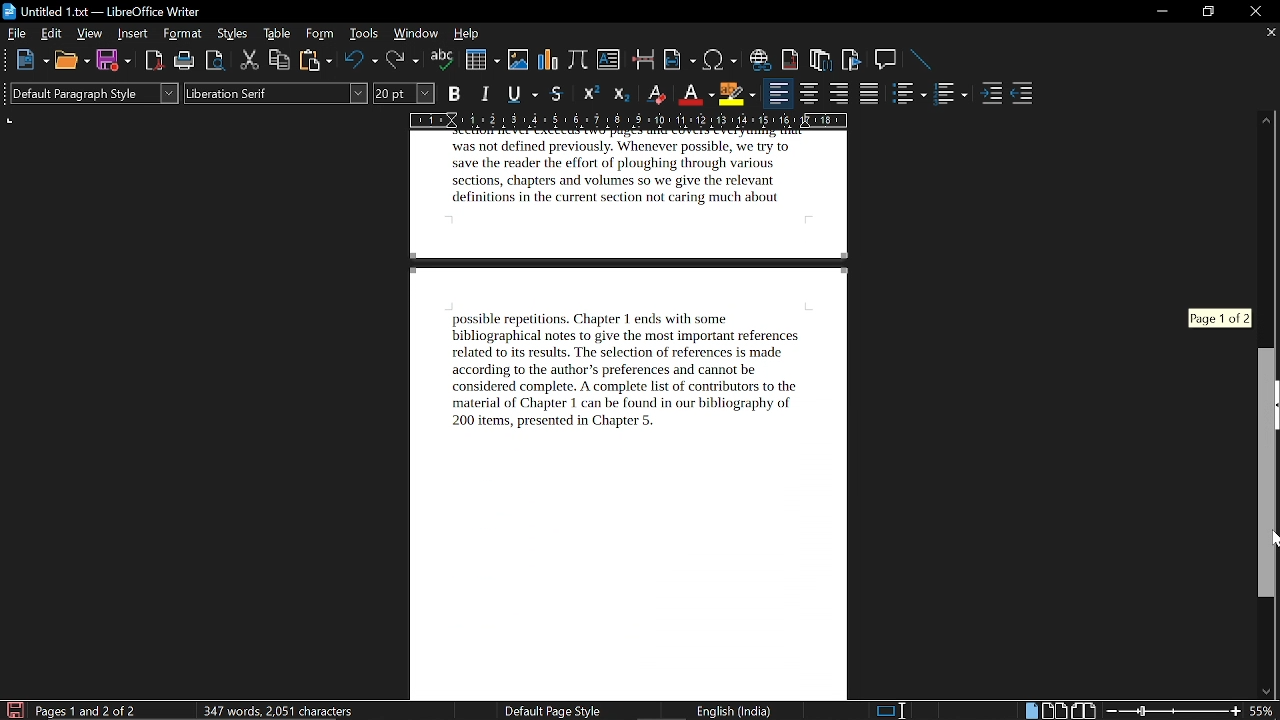 This screenshot has width=1280, height=720. What do you see at coordinates (807, 95) in the screenshot?
I see `align center` at bounding box center [807, 95].